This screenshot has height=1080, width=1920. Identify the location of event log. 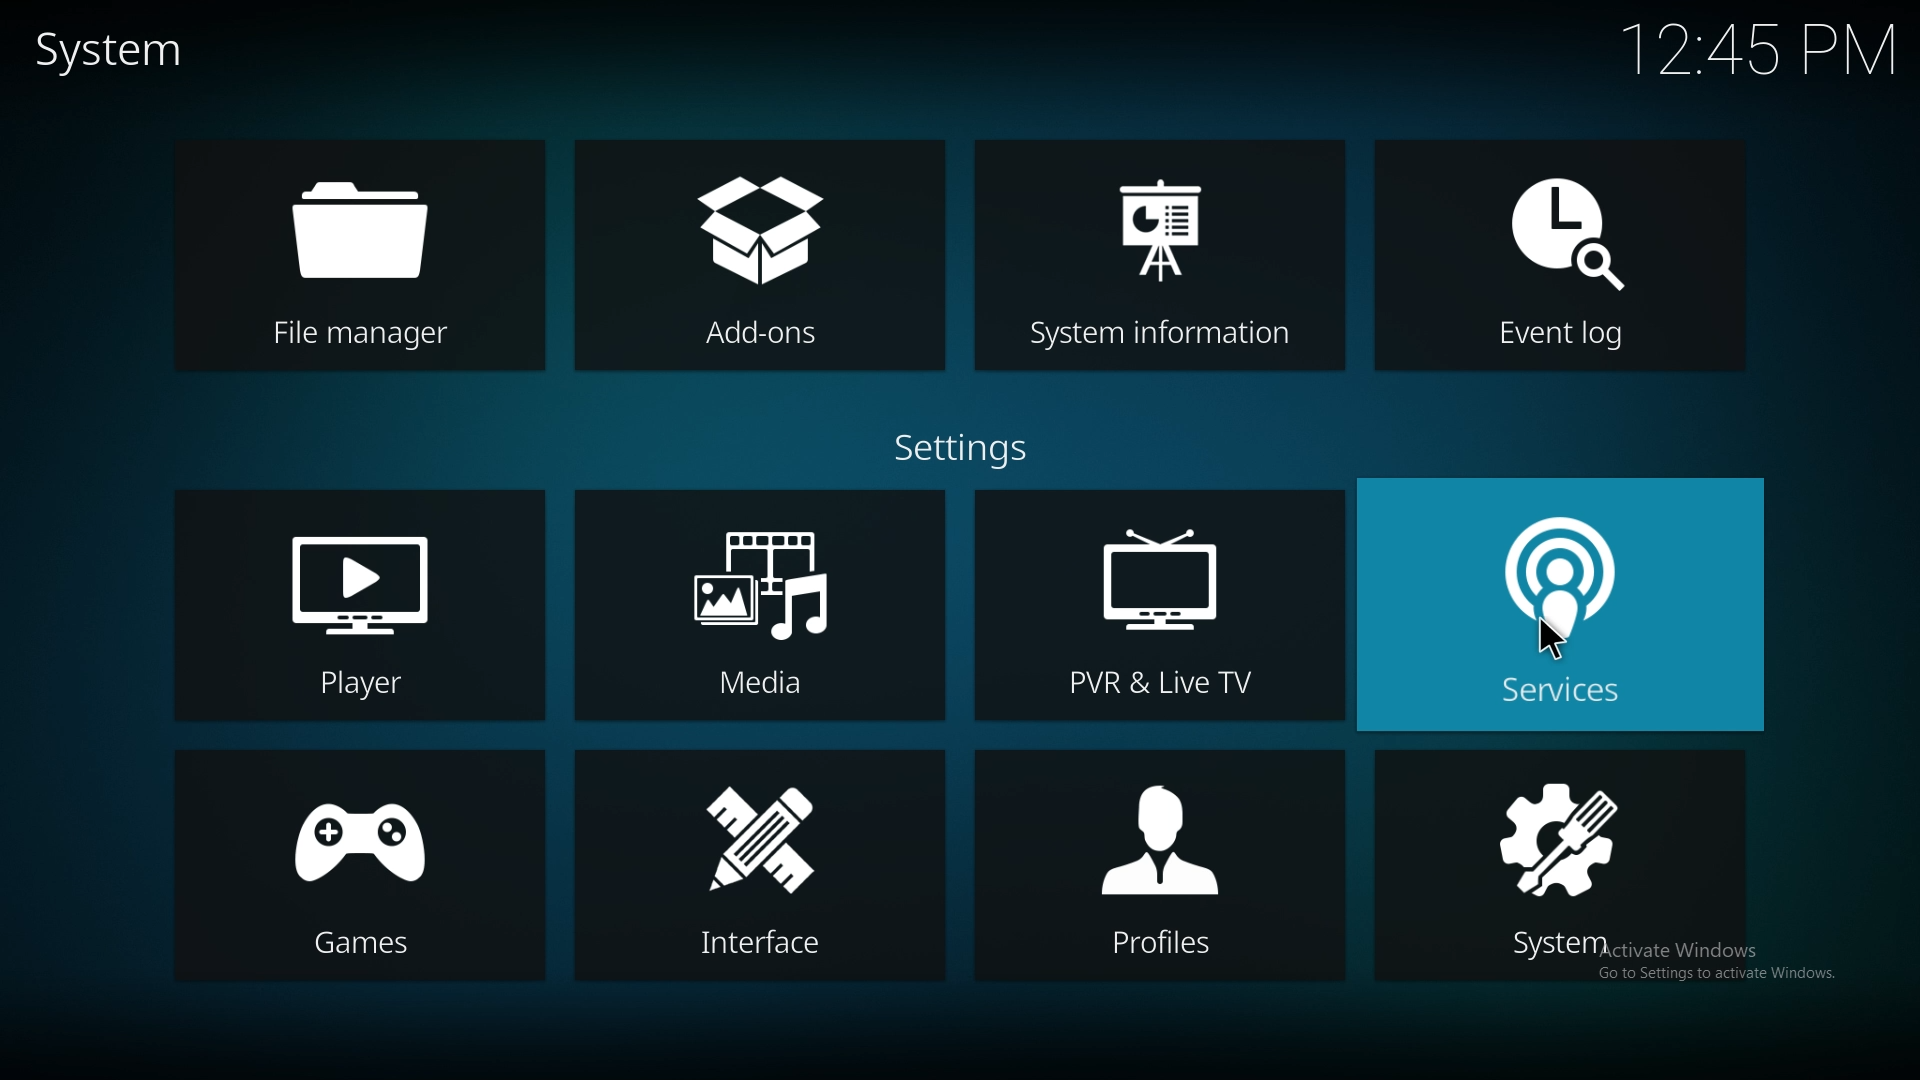
(1554, 238).